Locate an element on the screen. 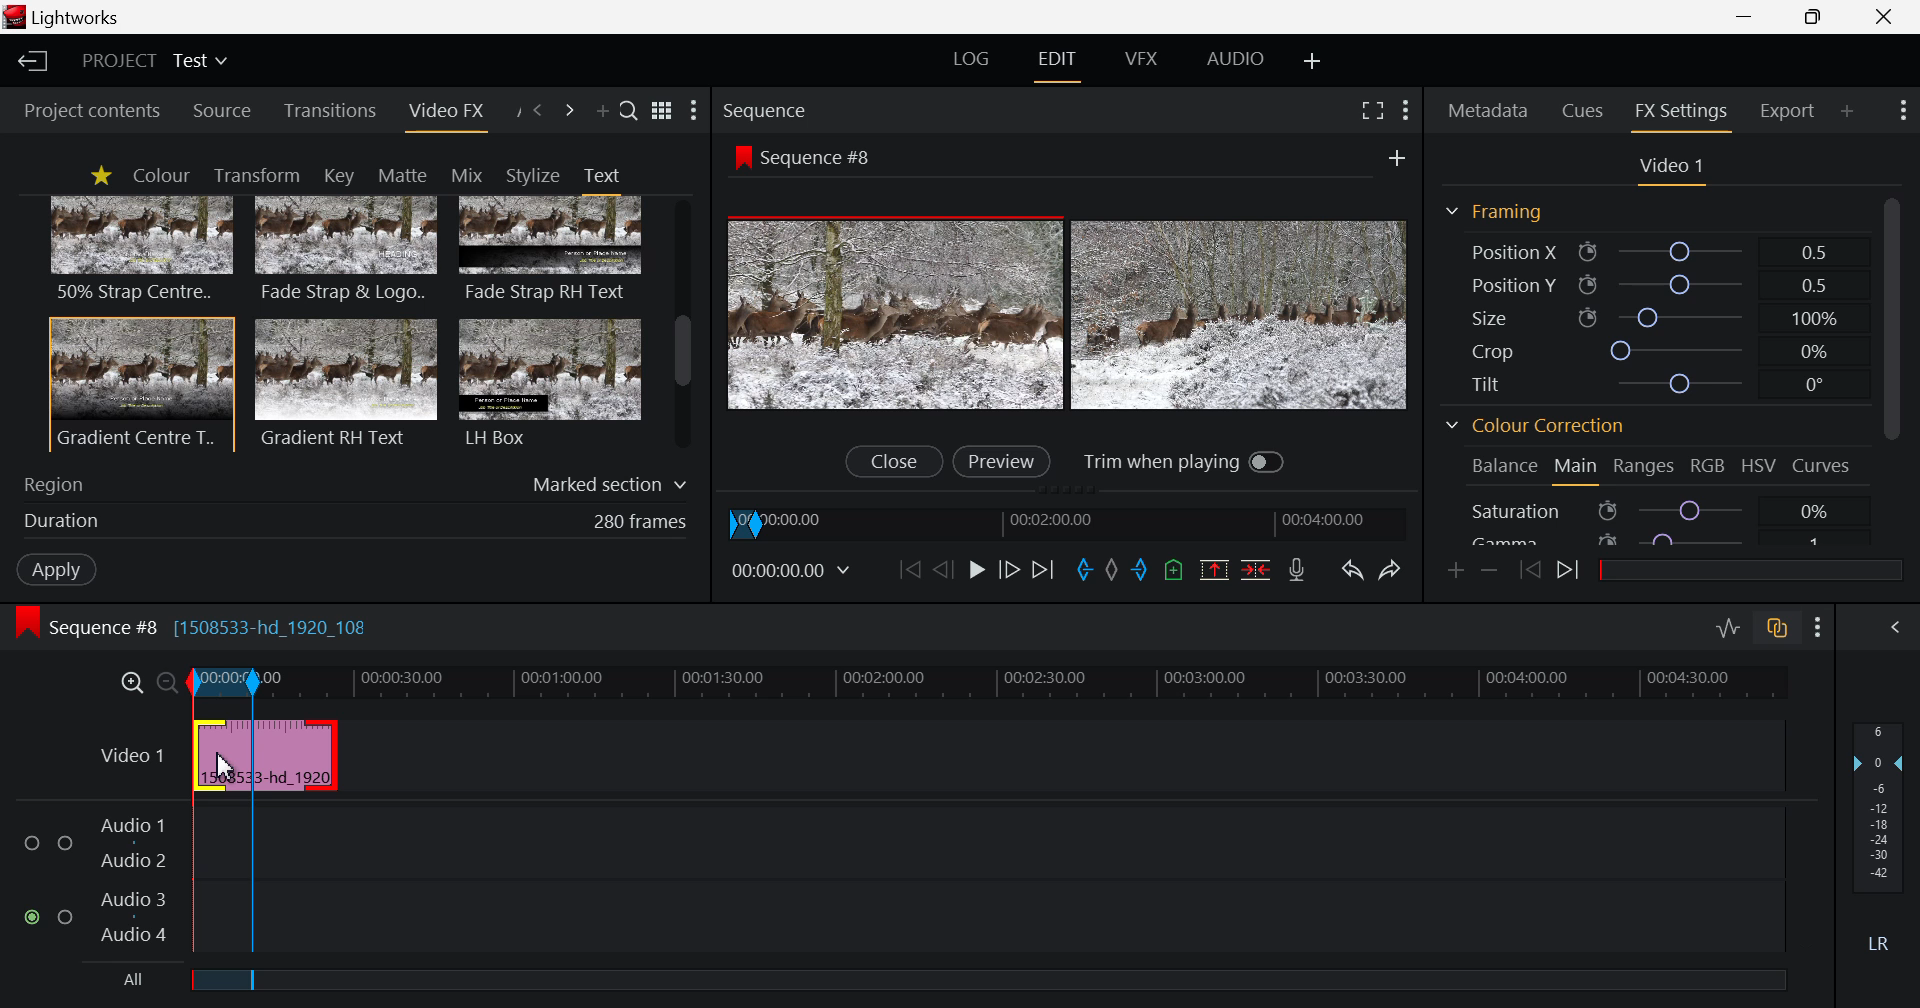 The width and height of the screenshot is (1920, 1008). Apply is located at coordinates (52, 567).